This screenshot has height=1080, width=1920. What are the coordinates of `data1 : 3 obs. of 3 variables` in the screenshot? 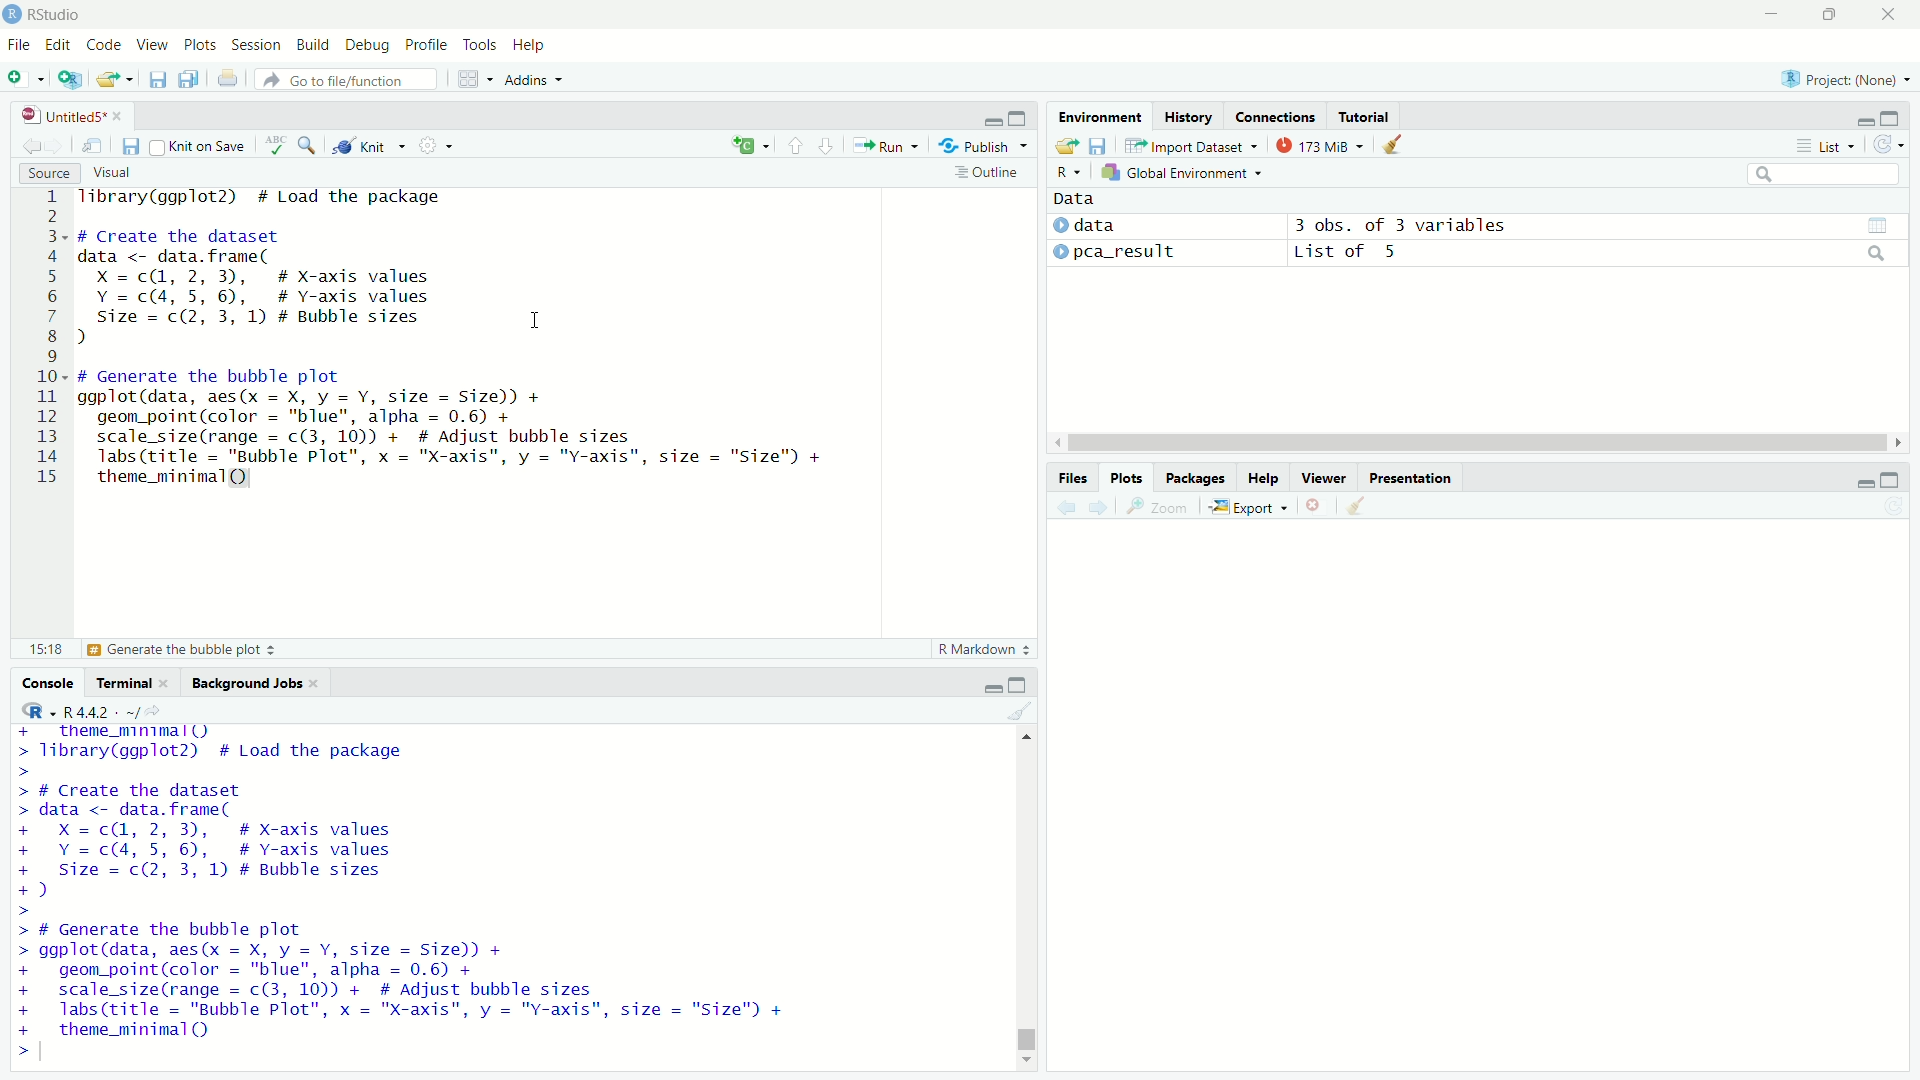 It's located at (1598, 227).